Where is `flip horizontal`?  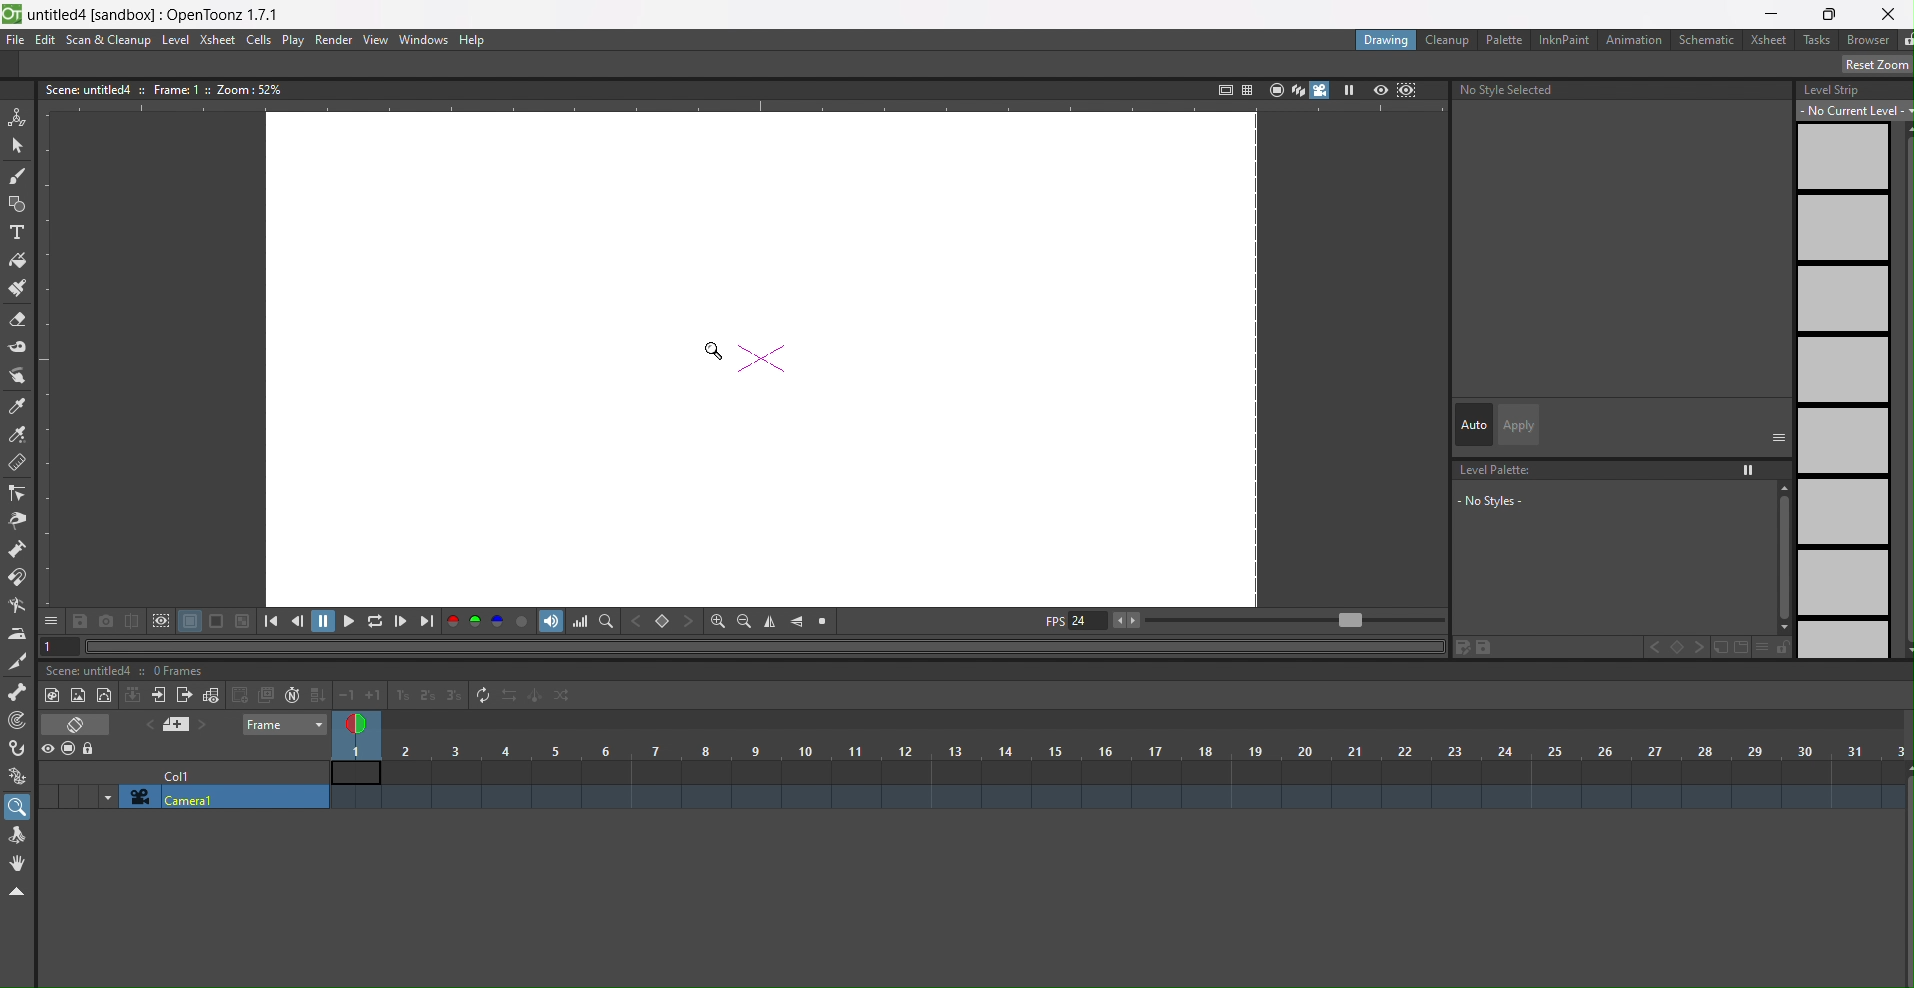 flip horizontal is located at coordinates (798, 622).